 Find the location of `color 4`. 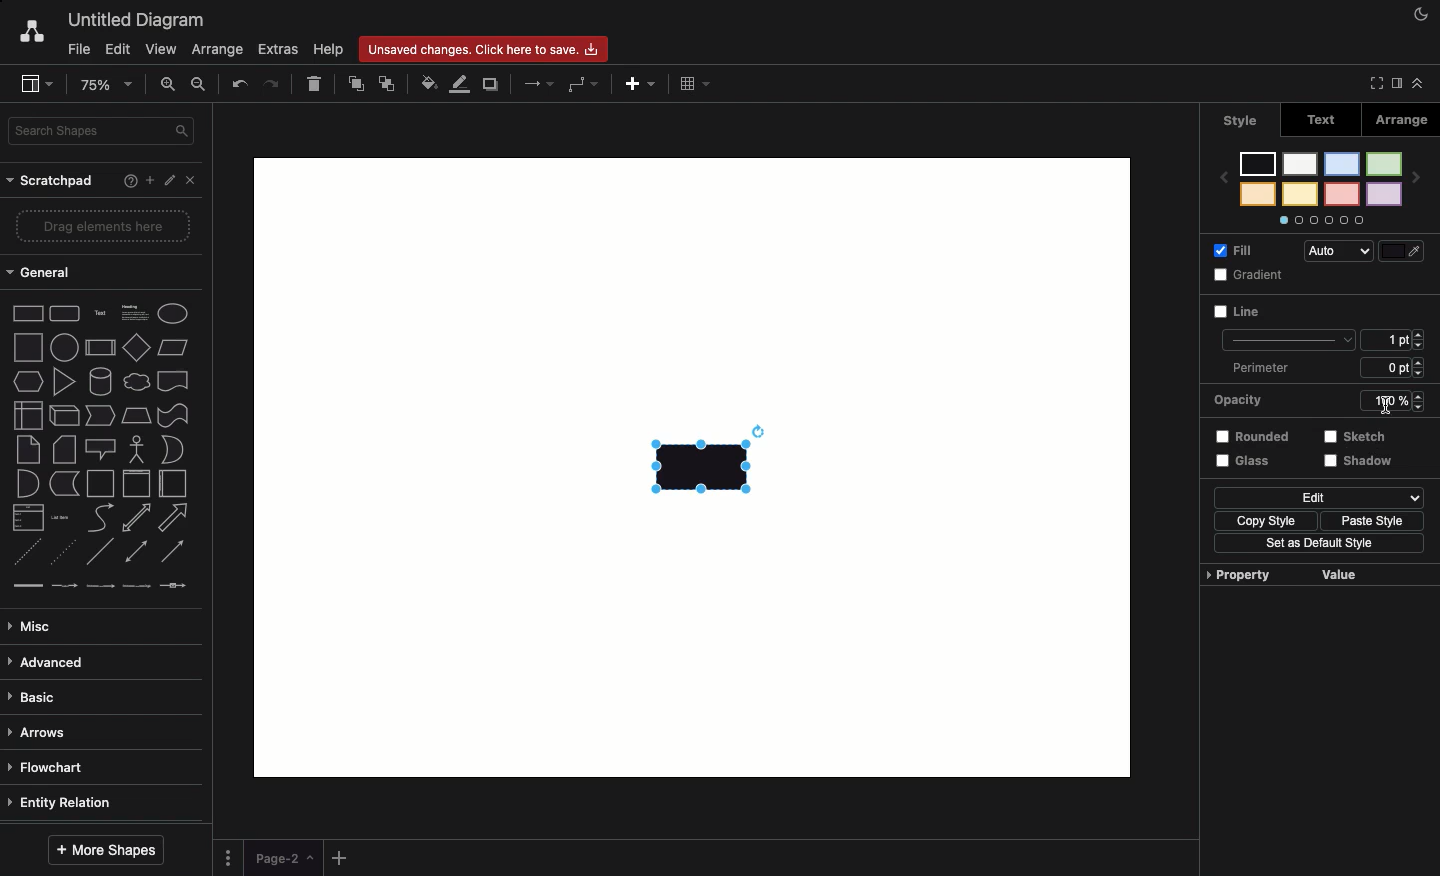

color 4 is located at coordinates (1341, 195).